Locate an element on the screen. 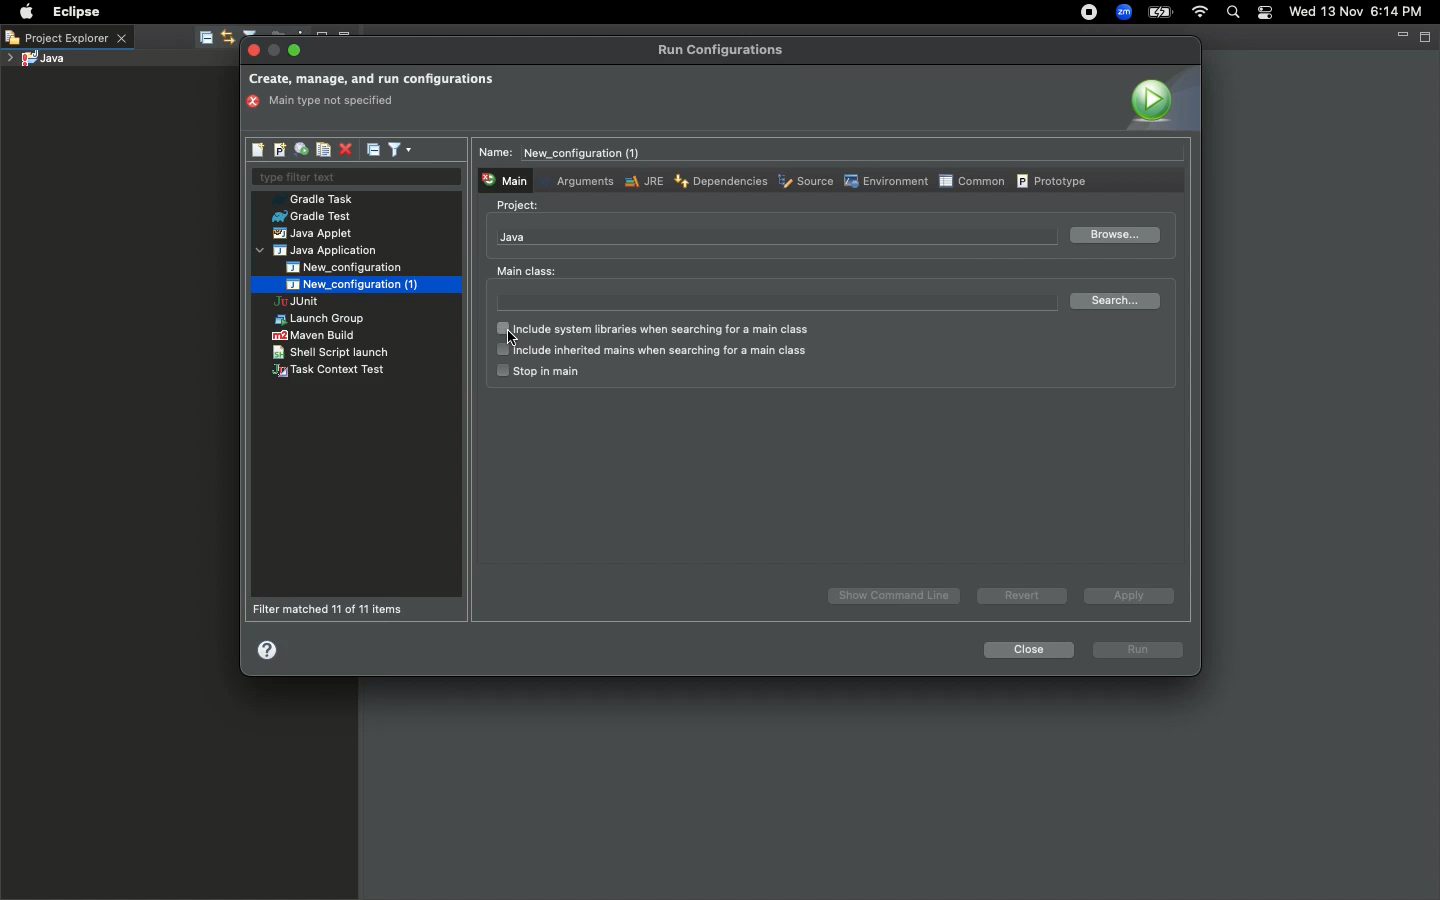 This screenshot has height=900, width=1440. Java is located at coordinates (513, 237).